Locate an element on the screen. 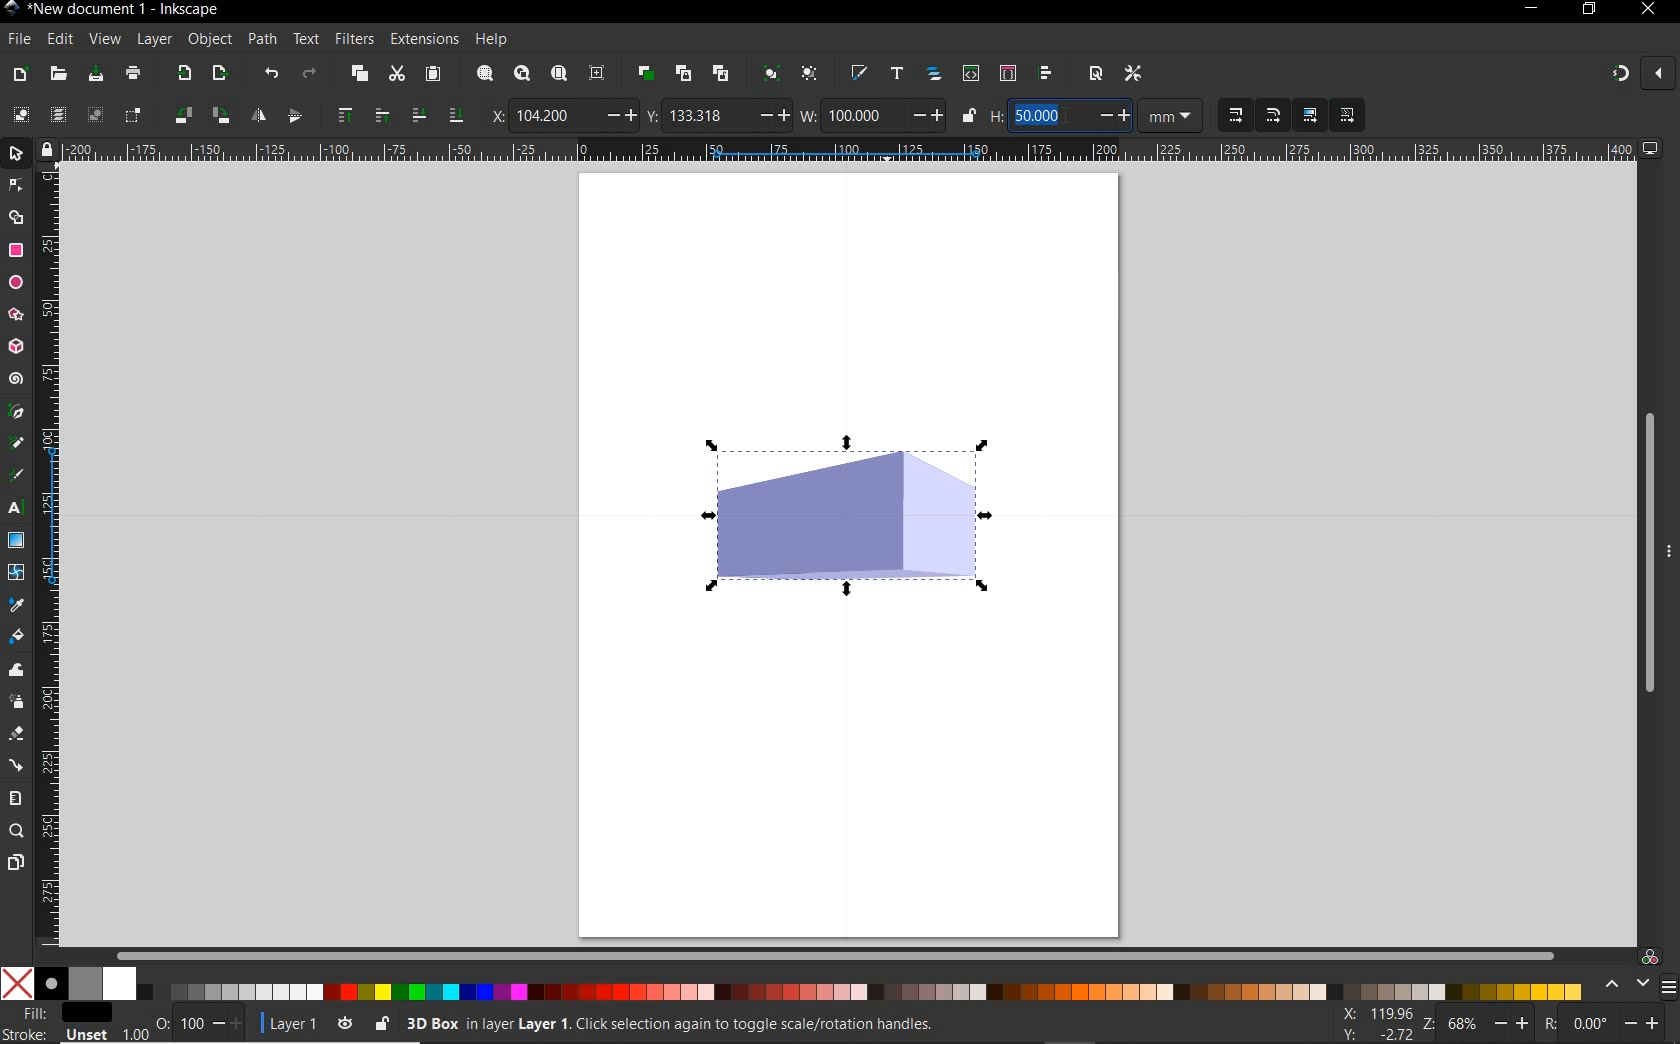 The image size is (1680, 1044). current layer is located at coordinates (293, 1024).